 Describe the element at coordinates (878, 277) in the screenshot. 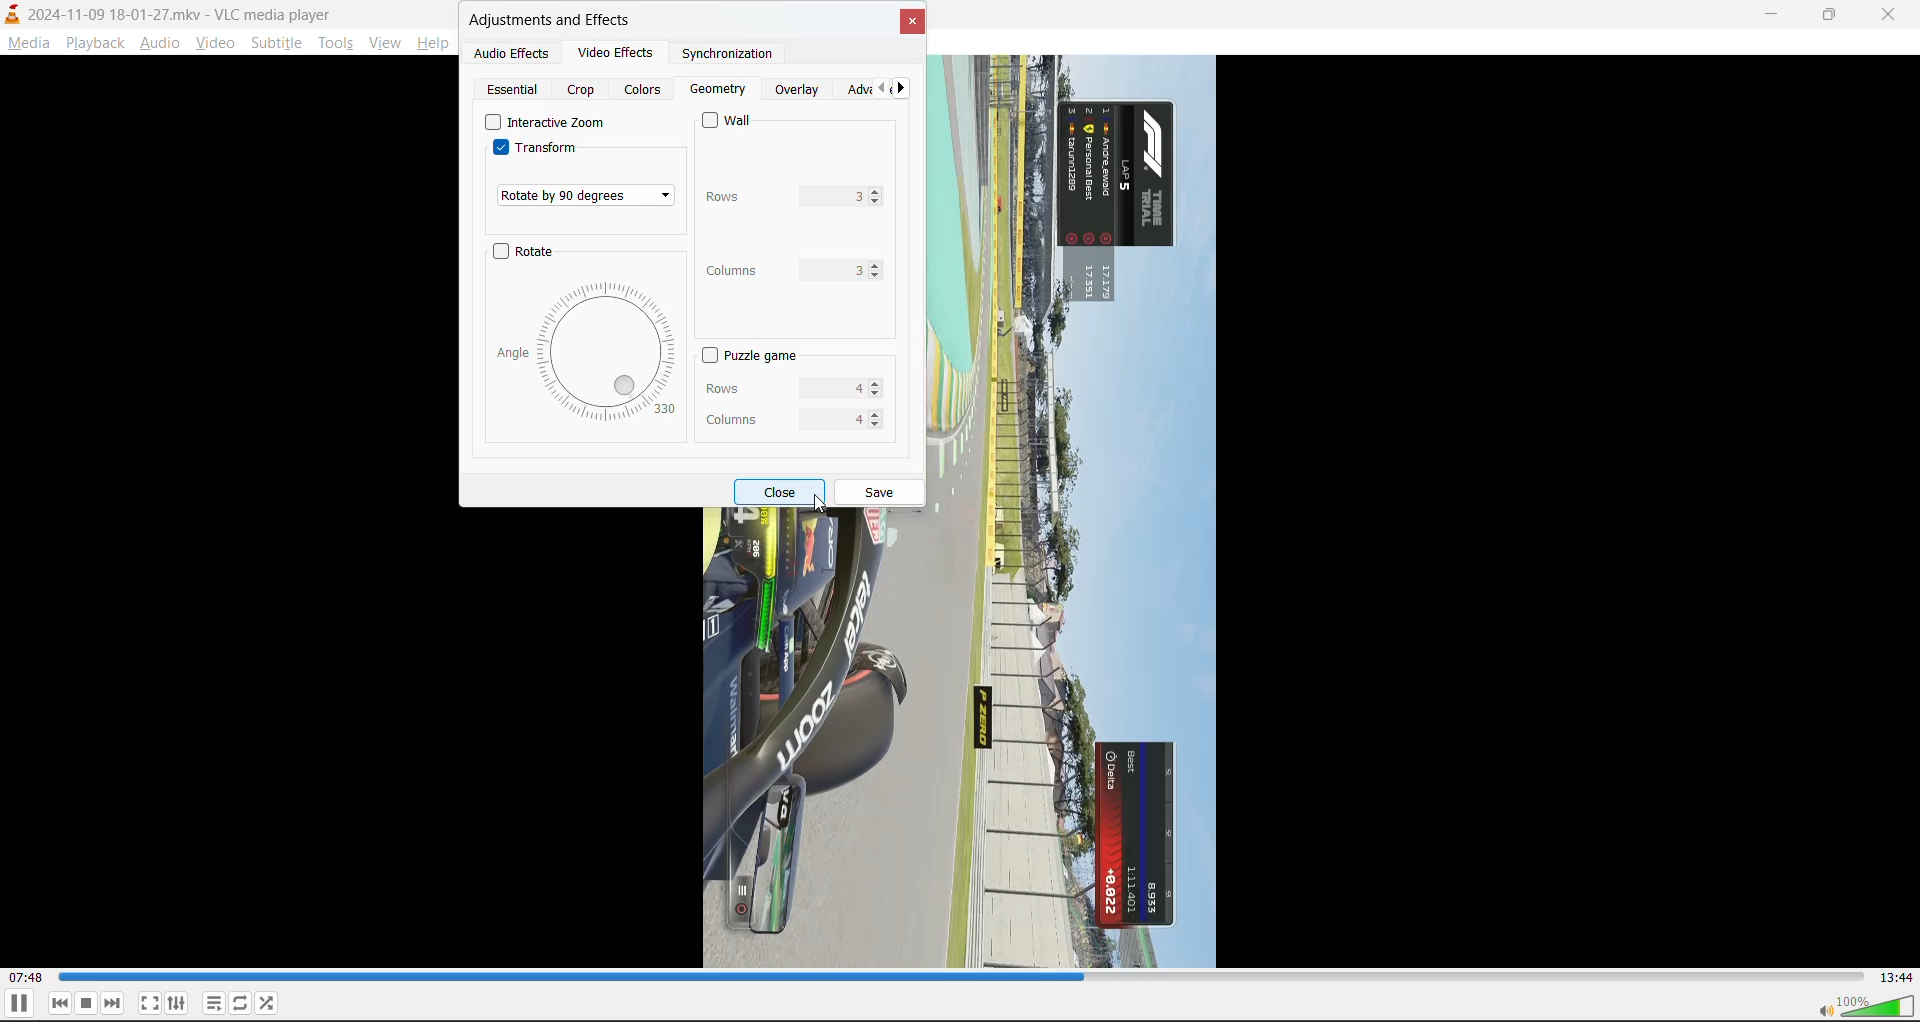

I see `Decrease` at that location.